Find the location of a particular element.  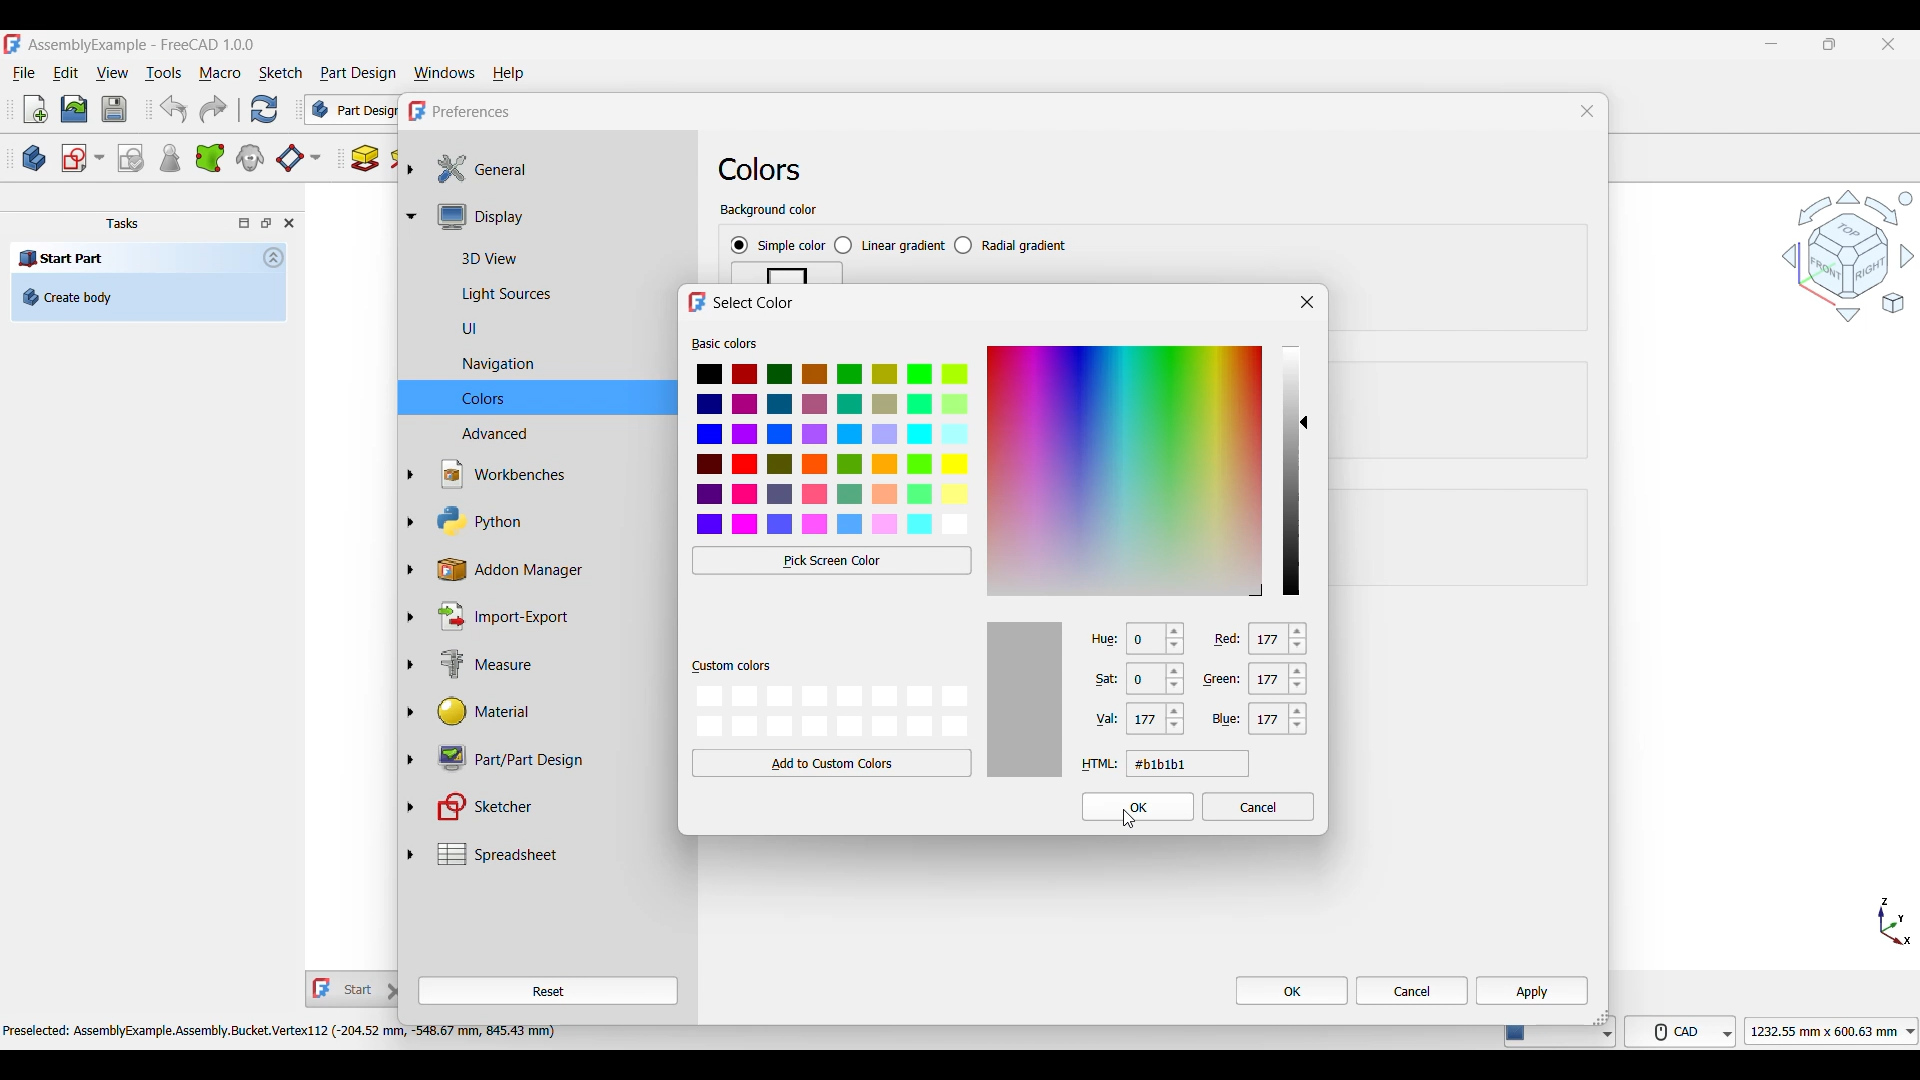

General settings is located at coordinates (559, 169).